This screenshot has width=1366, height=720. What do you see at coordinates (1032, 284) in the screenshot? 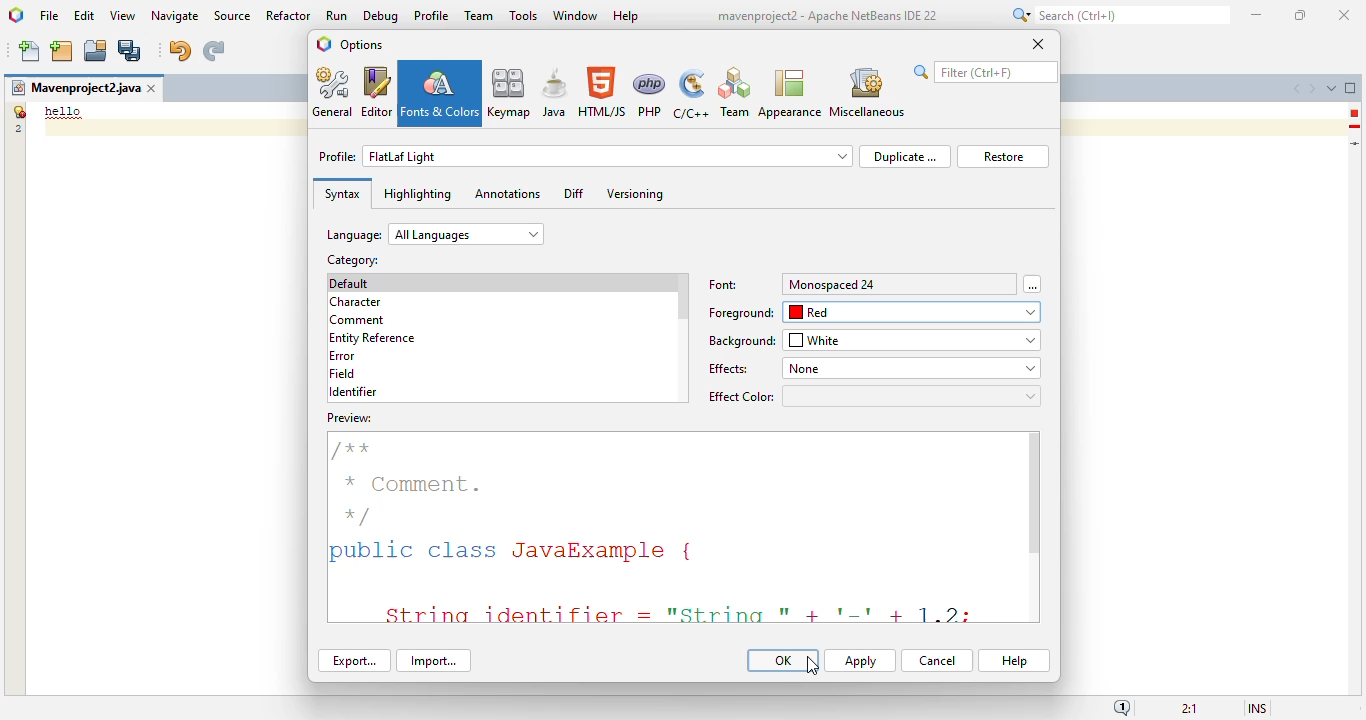
I see `font chooser` at bounding box center [1032, 284].